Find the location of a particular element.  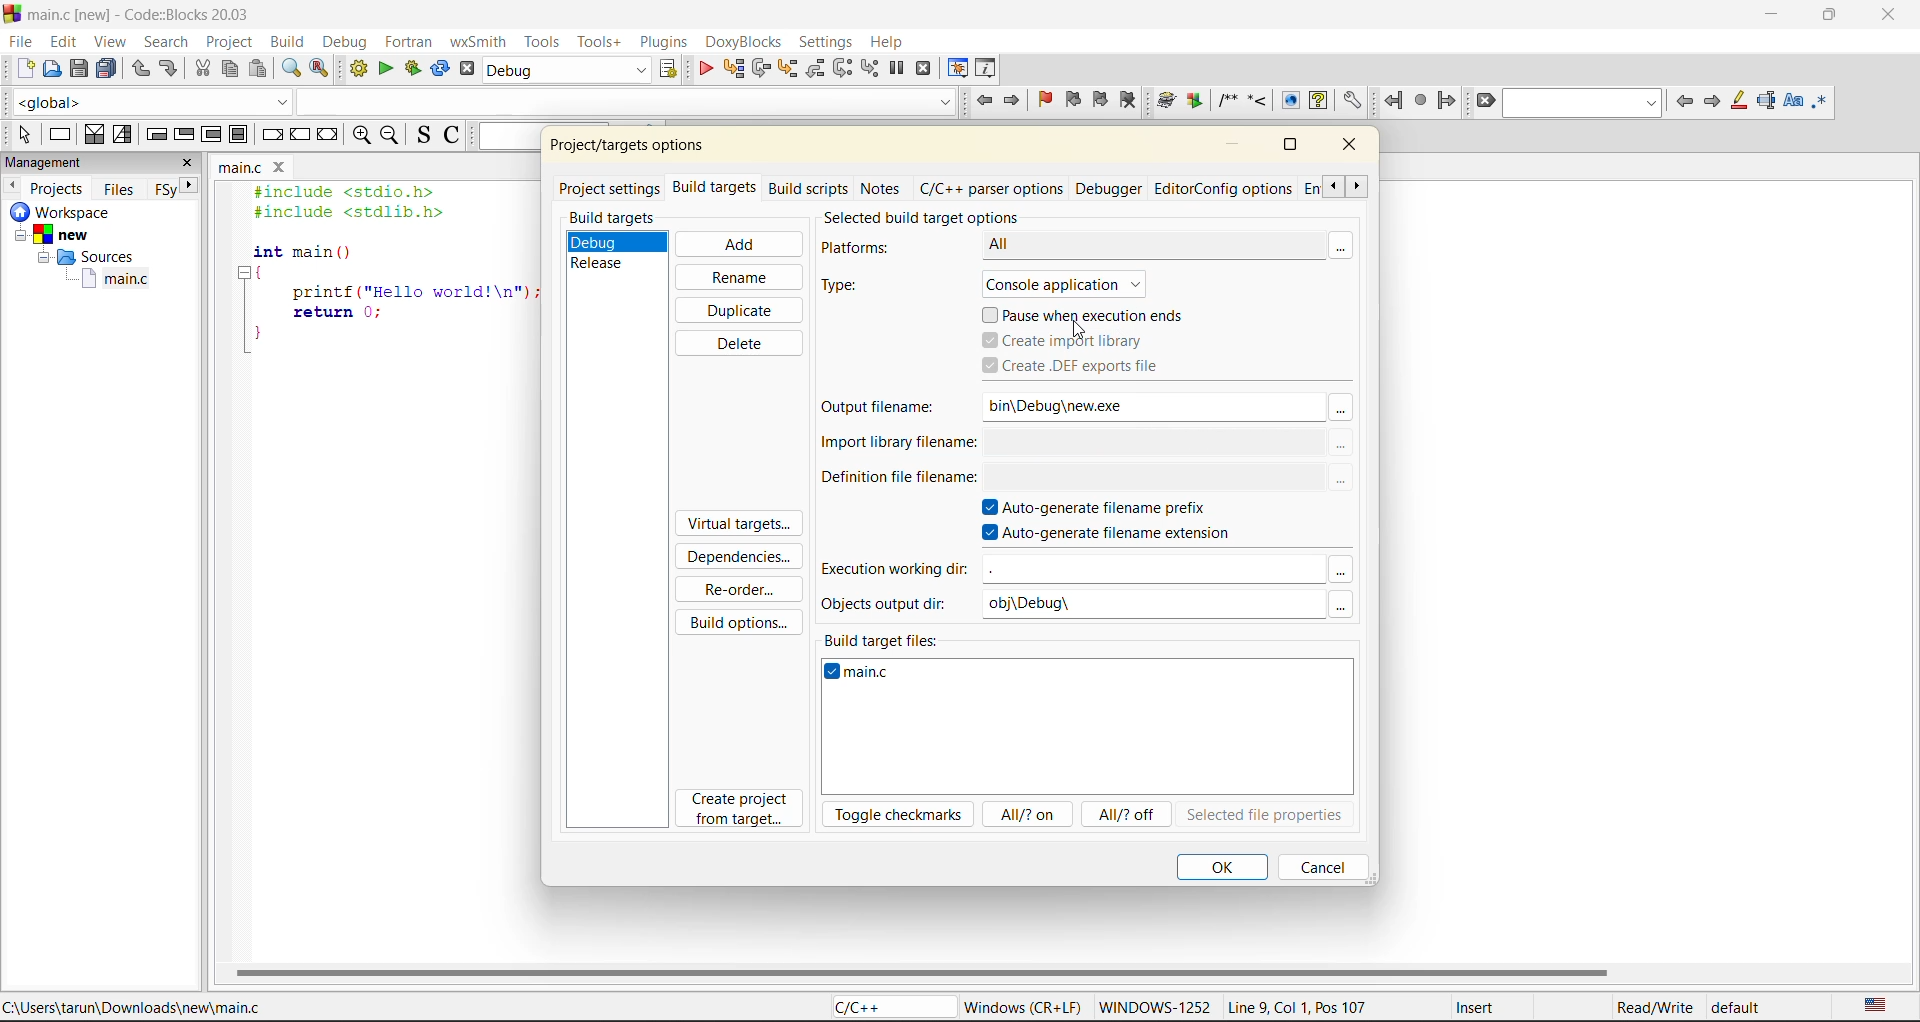

notes is located at coordinates (883, 186).